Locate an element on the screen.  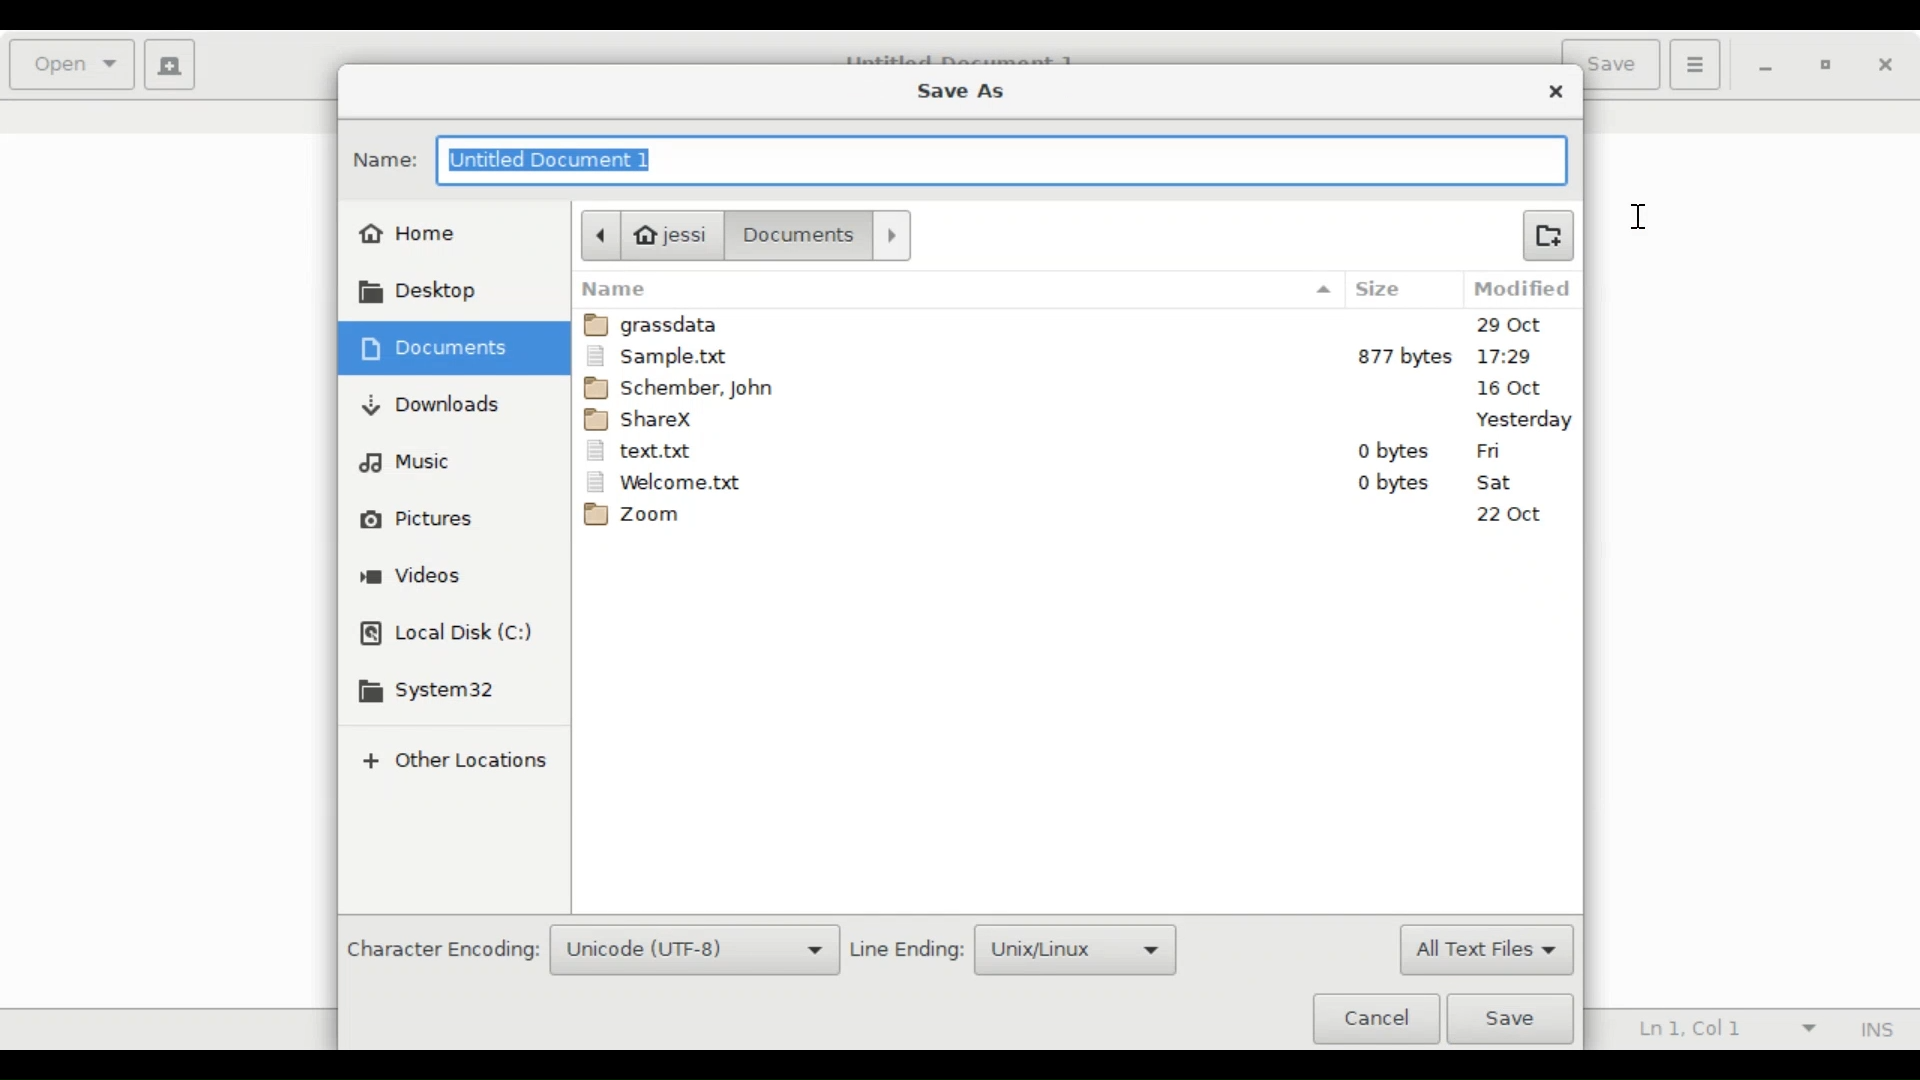
Unix/Linux is located at coordinates (1077, 949).